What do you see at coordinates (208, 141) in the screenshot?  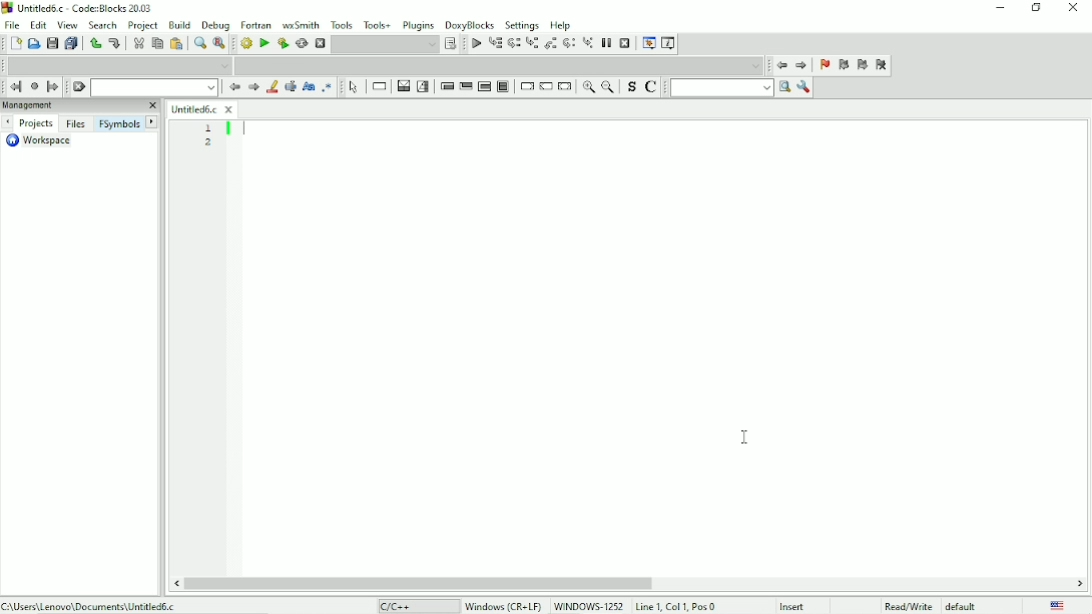 I see `2` at bounding box center [208, 141].